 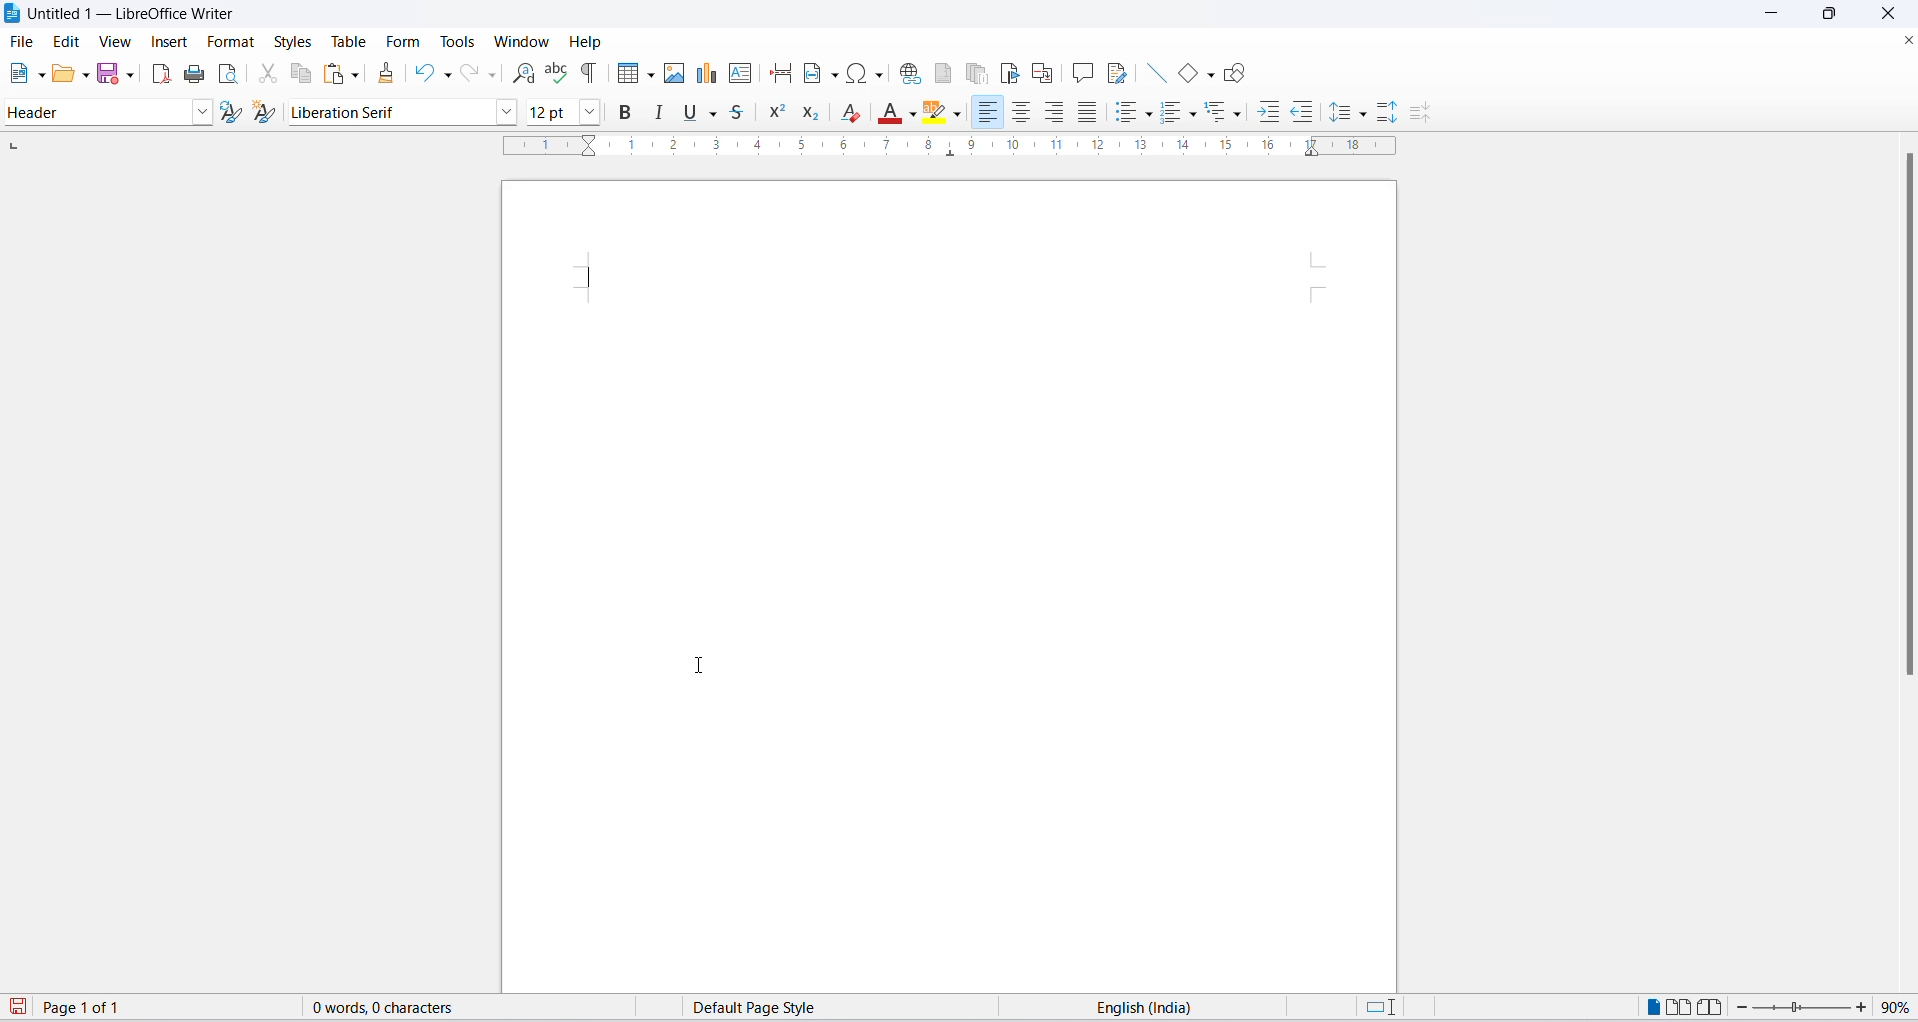 I want to click on open options, so click(x=87, y=74).